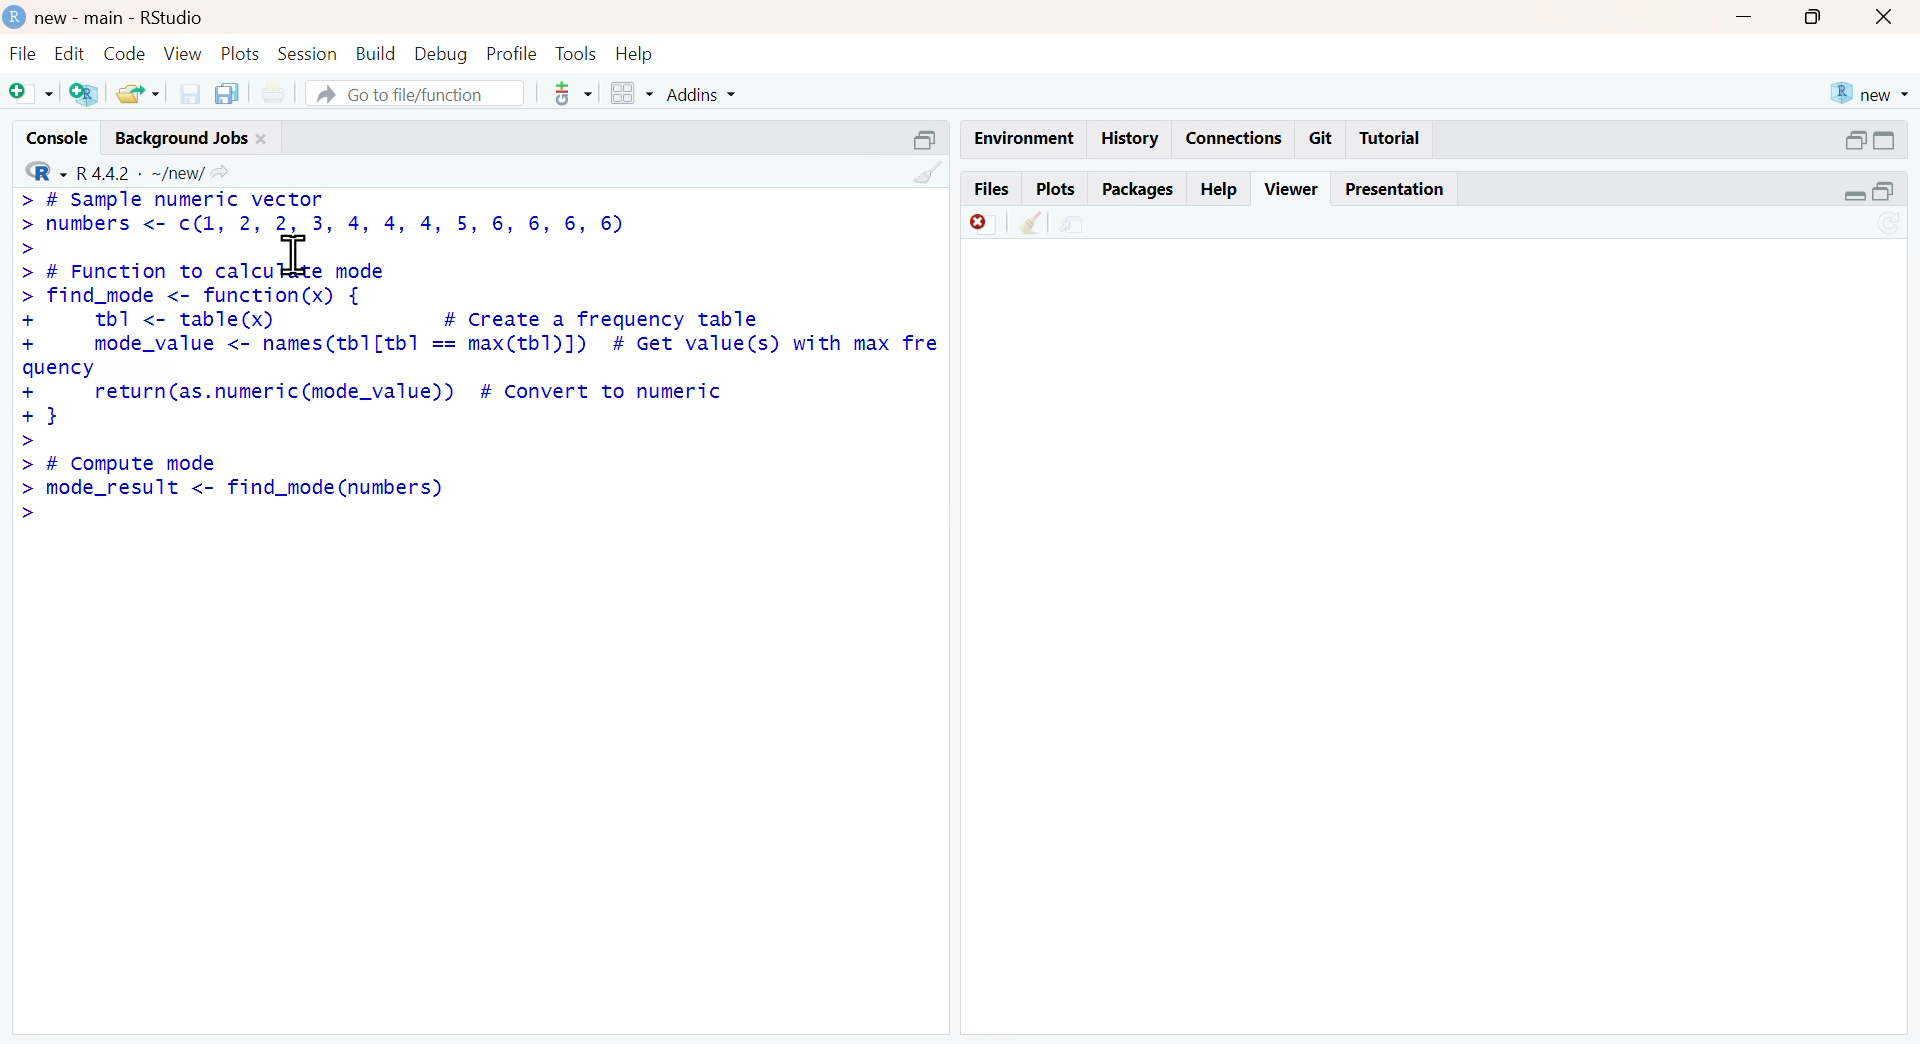  I want to click on open in separate window, so click(1856, 141).